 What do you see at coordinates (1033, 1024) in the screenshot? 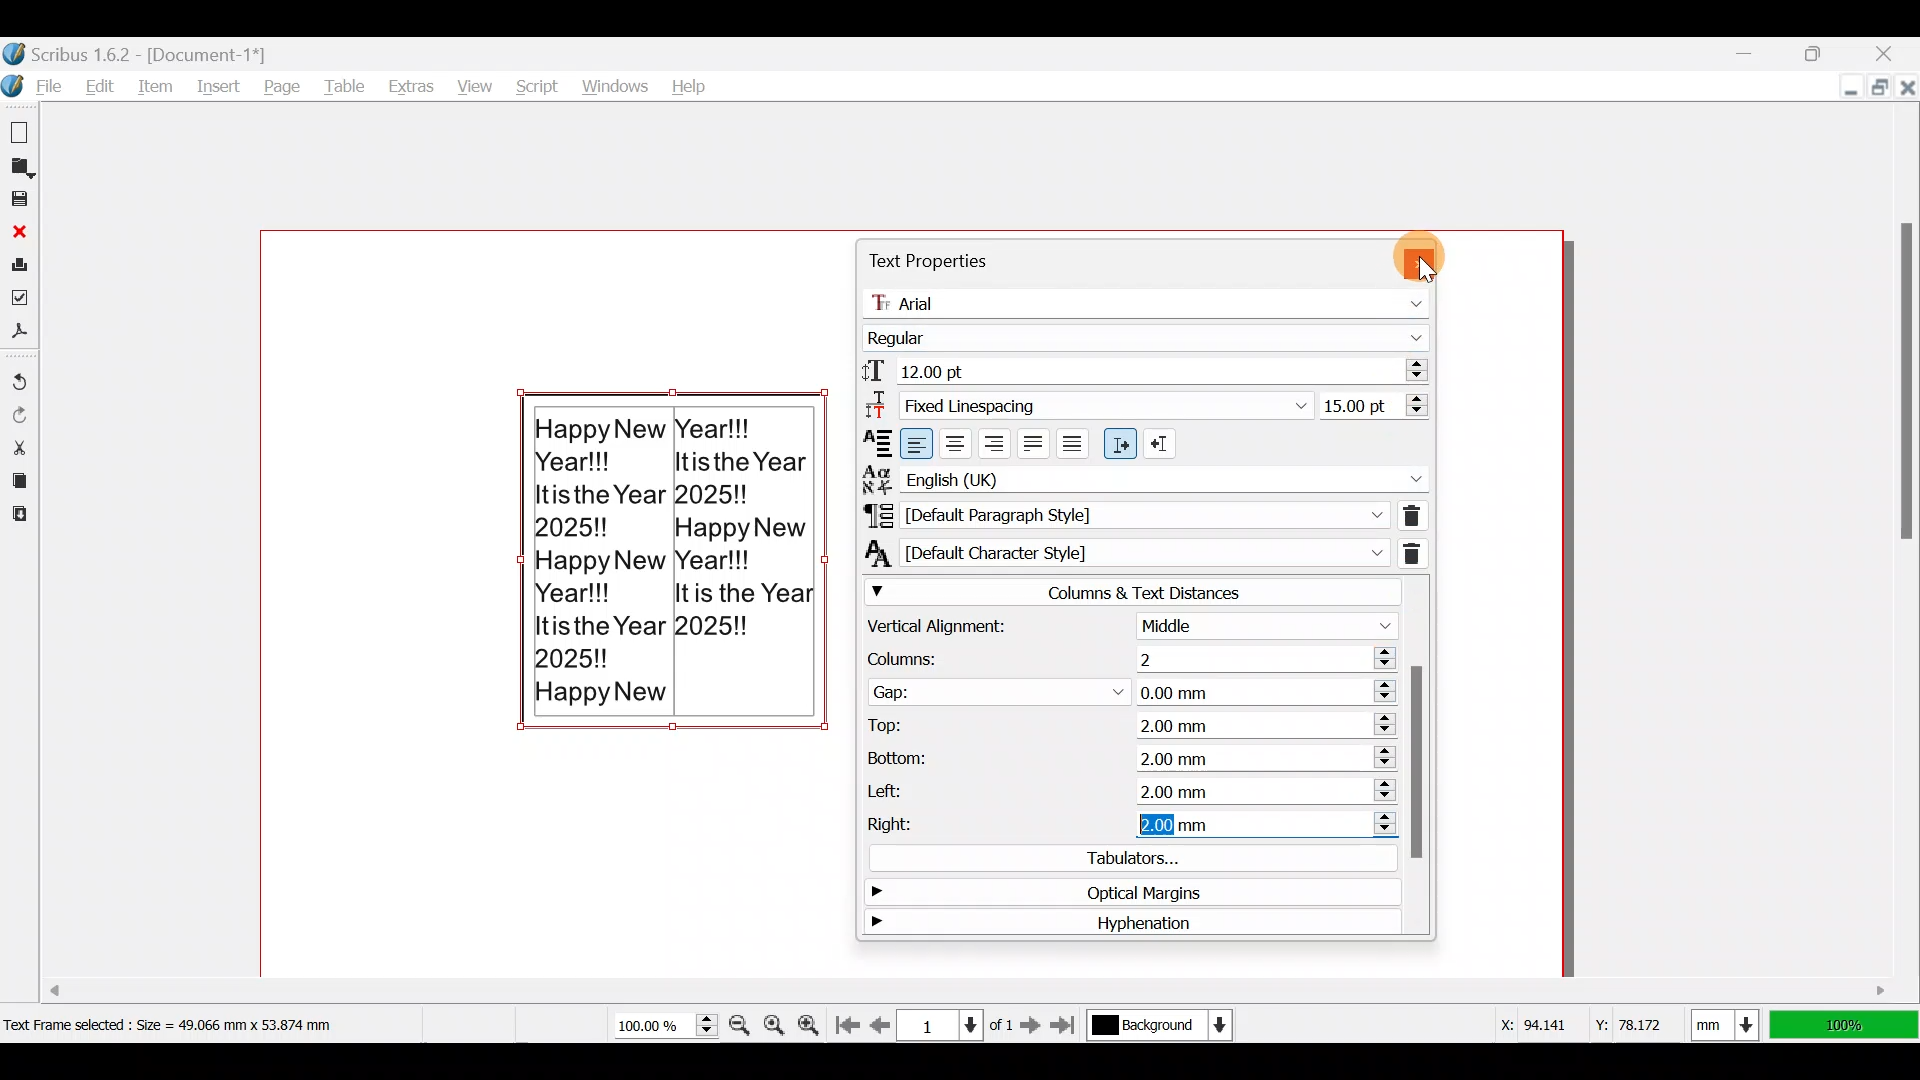
I see `Go to the next page` at bounding box center [1033, 1024].